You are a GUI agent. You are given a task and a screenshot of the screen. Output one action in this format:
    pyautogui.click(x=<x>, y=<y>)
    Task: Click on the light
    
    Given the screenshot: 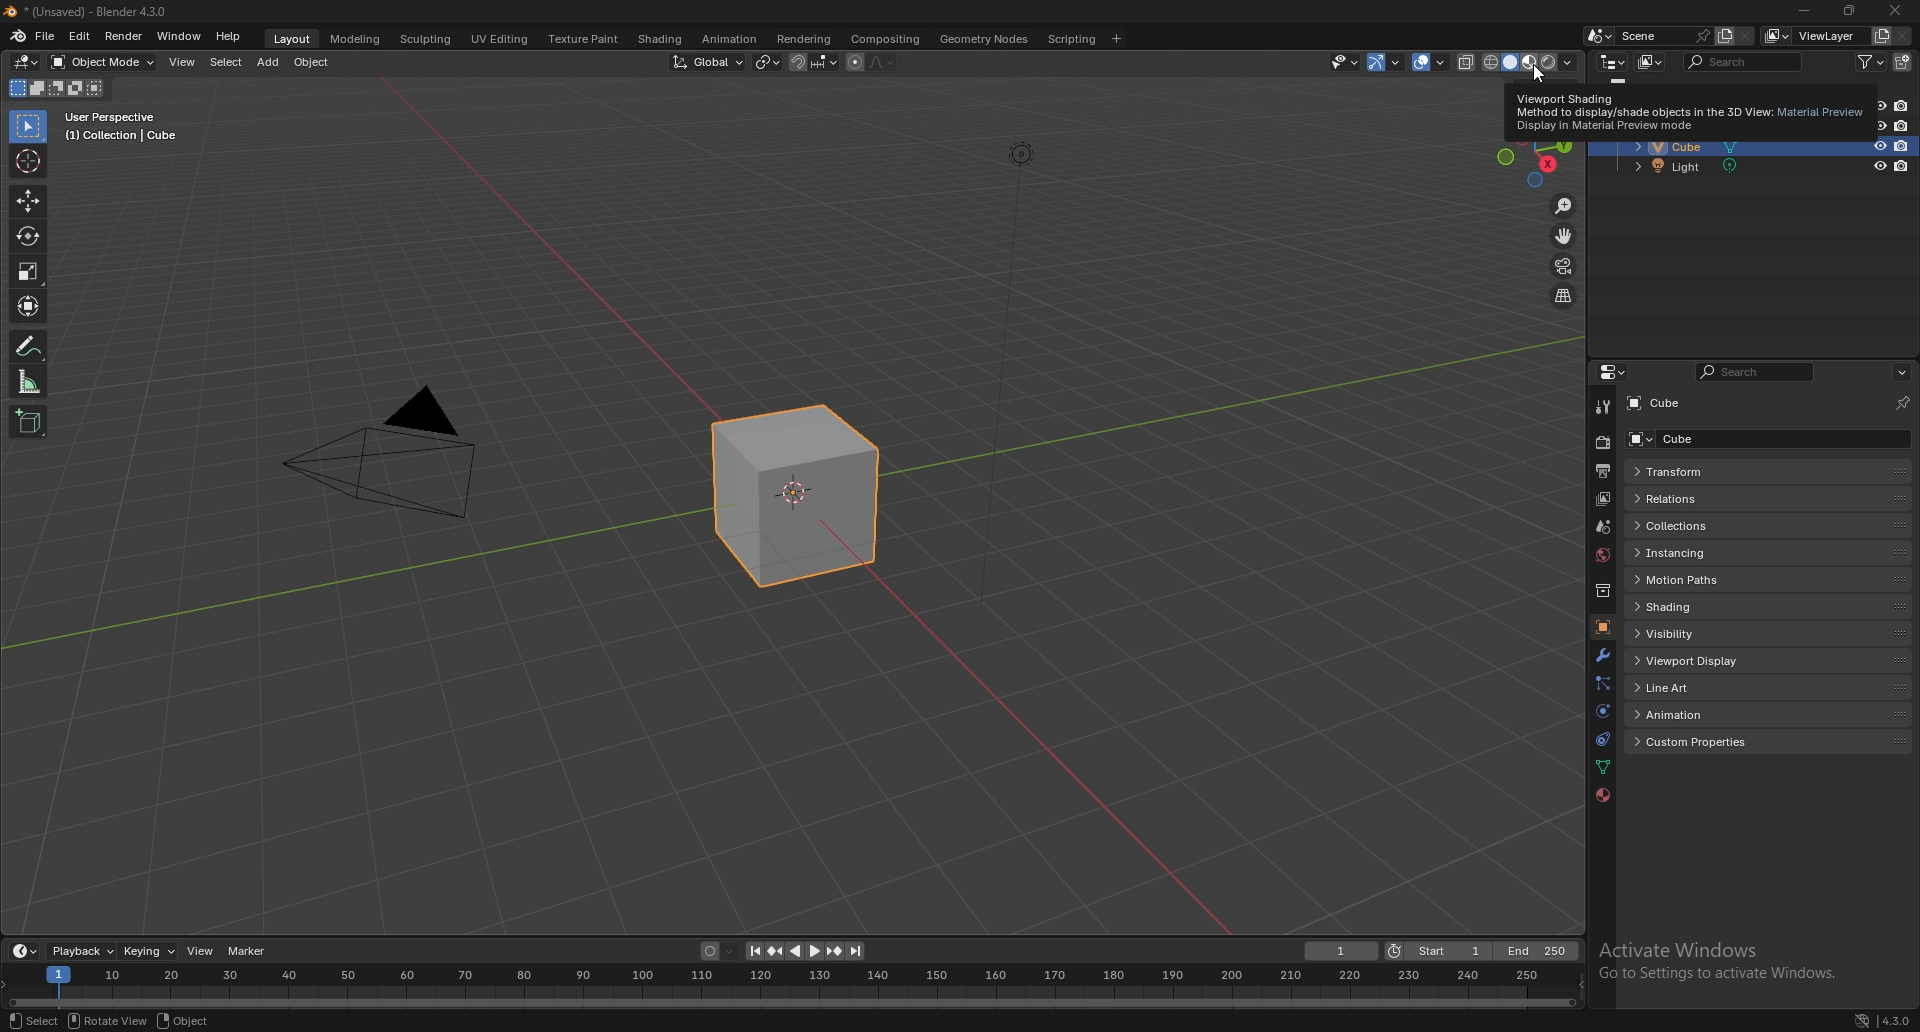 What is the action you would take?
    pyautogui.click(x=1679, y=167)
    